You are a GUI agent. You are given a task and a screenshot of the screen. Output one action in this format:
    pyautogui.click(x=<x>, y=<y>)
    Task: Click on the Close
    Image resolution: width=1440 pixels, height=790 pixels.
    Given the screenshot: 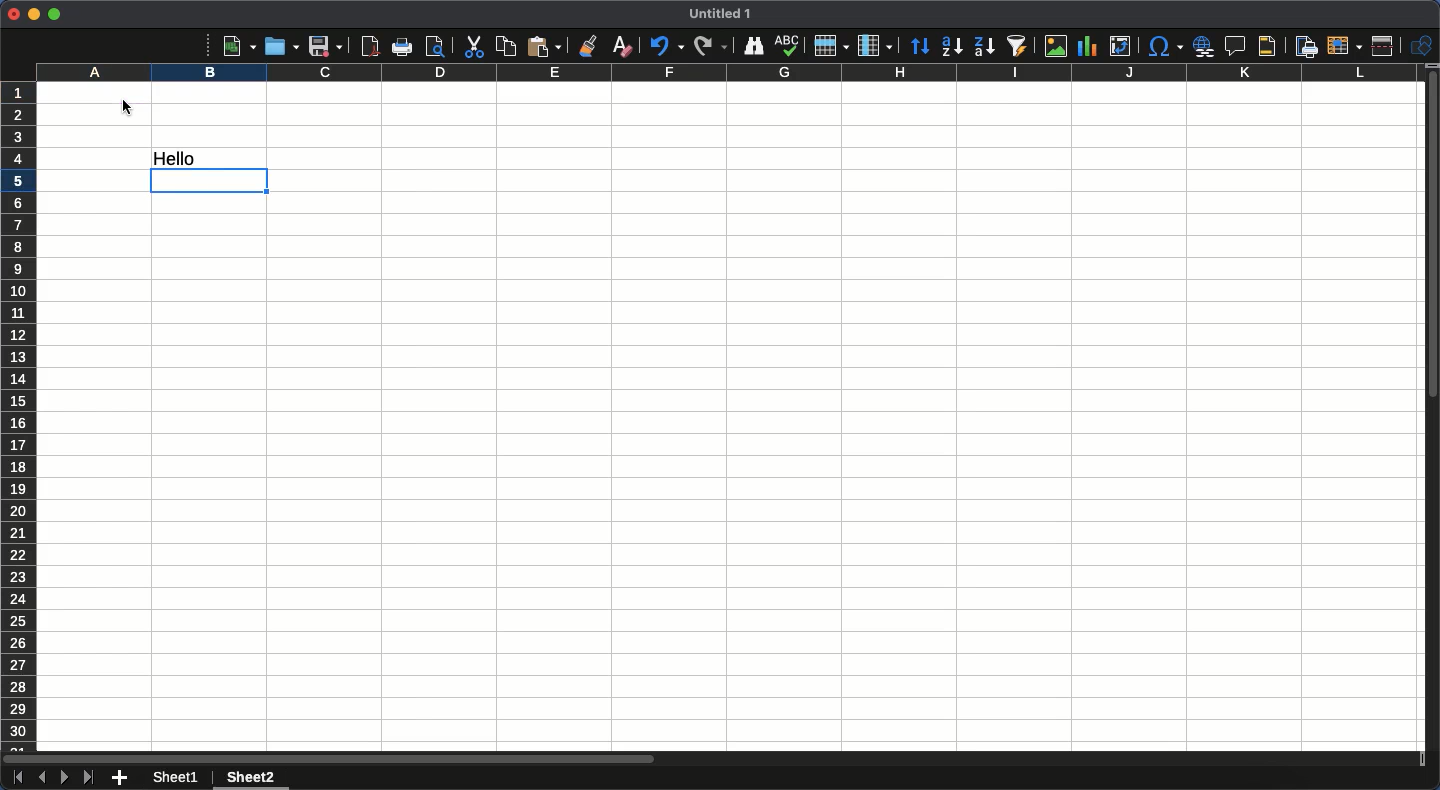 What is the action you would take?
    pyautogui.click(x=13, y=14)
    